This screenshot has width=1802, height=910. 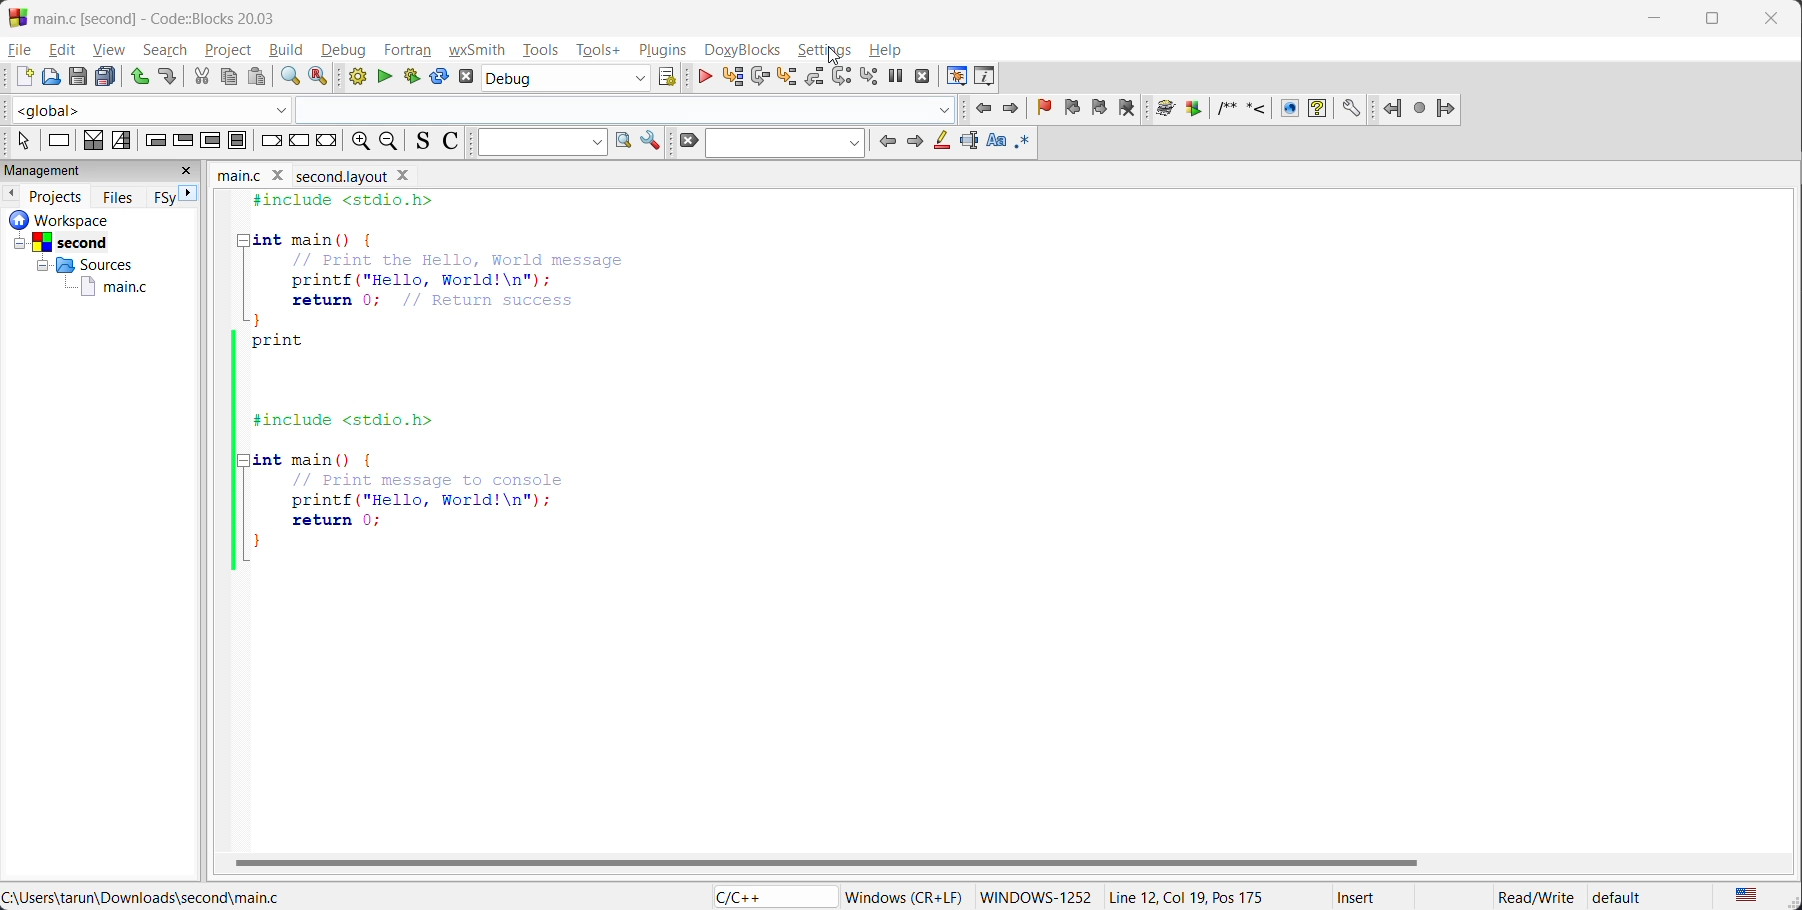 I want to click on toggle source, so click(x=421, y=142).